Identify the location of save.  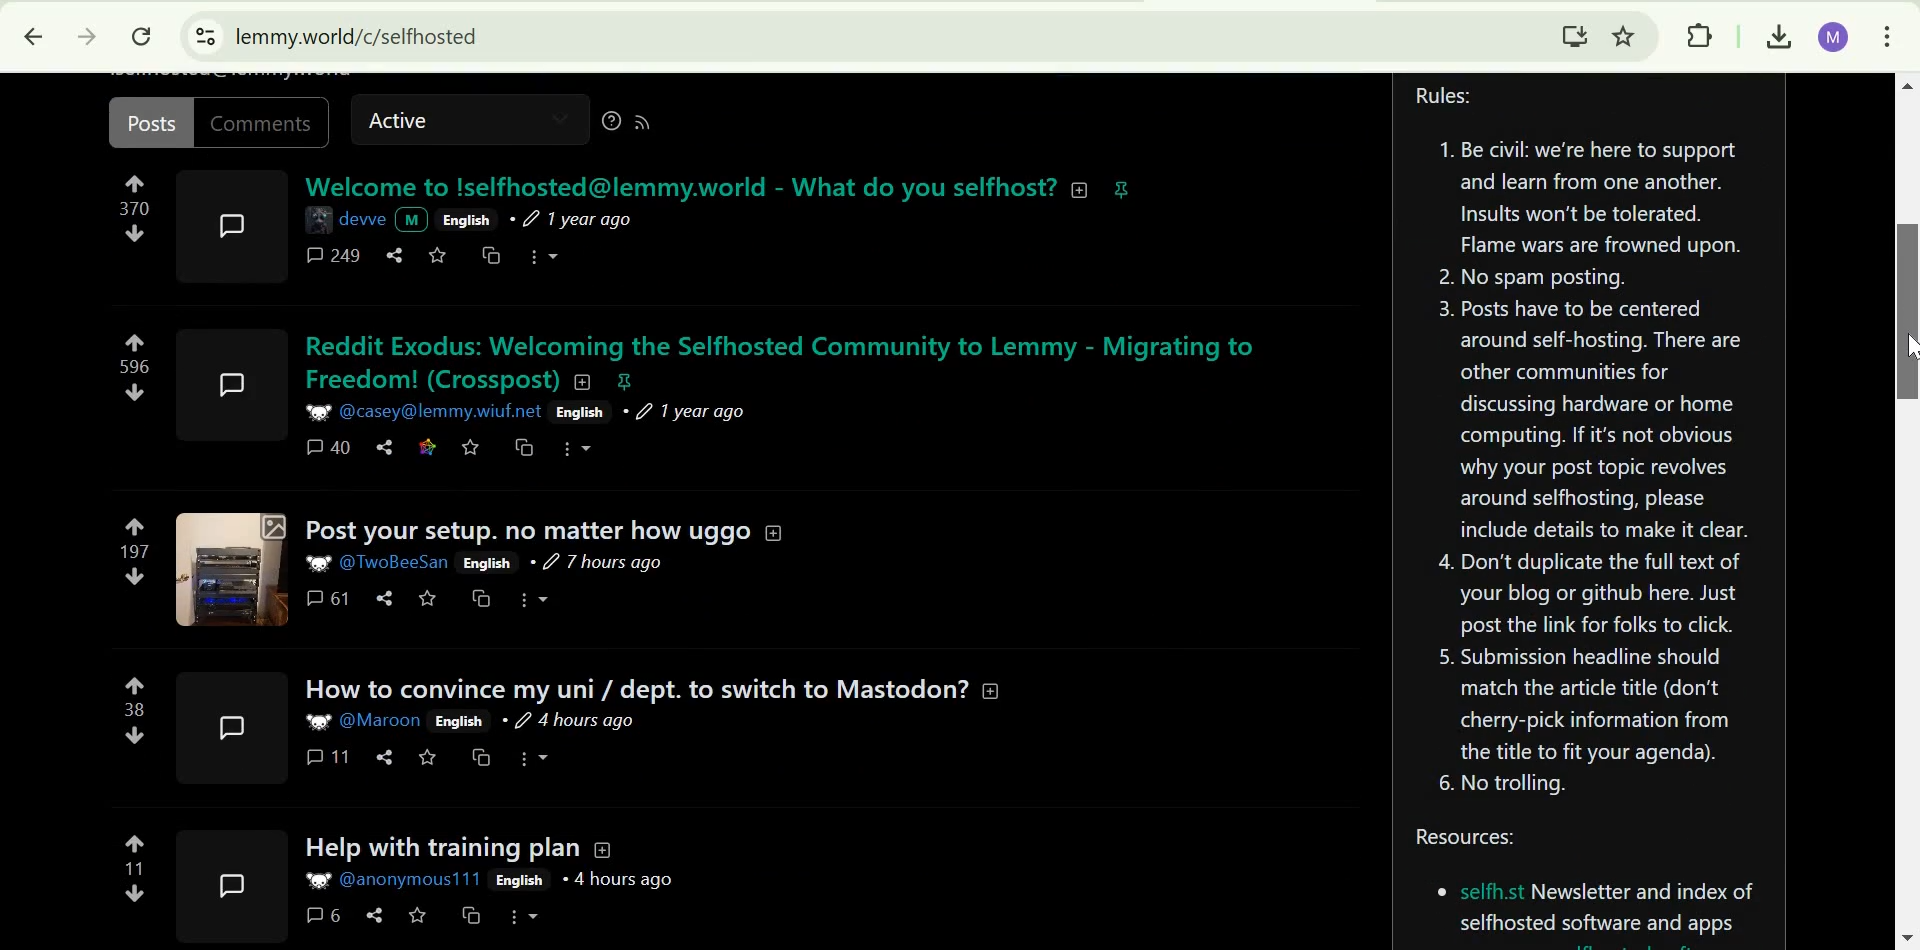
(473, 447).